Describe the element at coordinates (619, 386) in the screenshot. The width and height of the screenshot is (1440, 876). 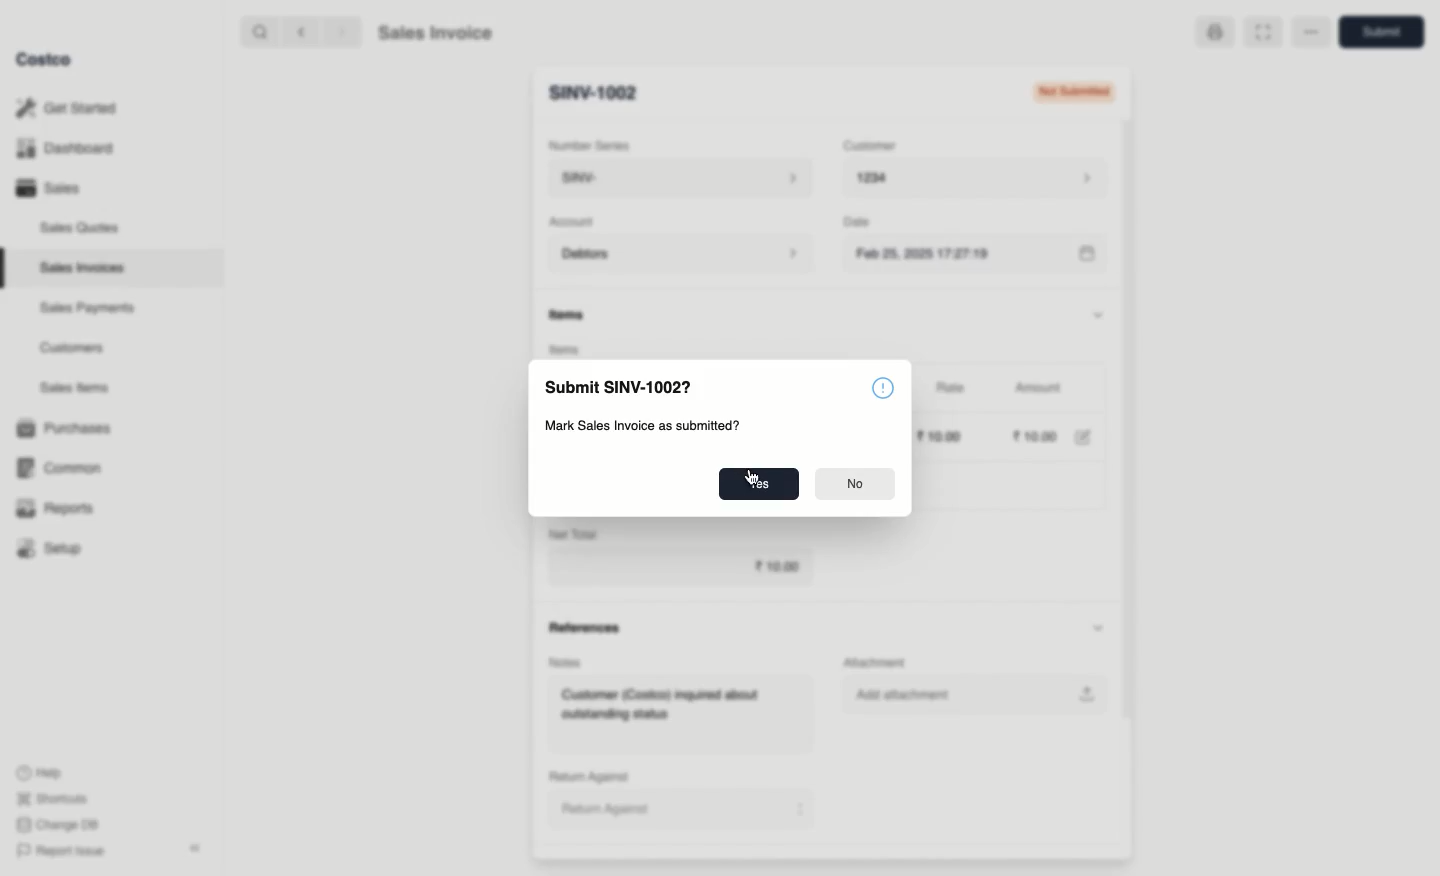
I see `Submit SINV-1002?` at that location.